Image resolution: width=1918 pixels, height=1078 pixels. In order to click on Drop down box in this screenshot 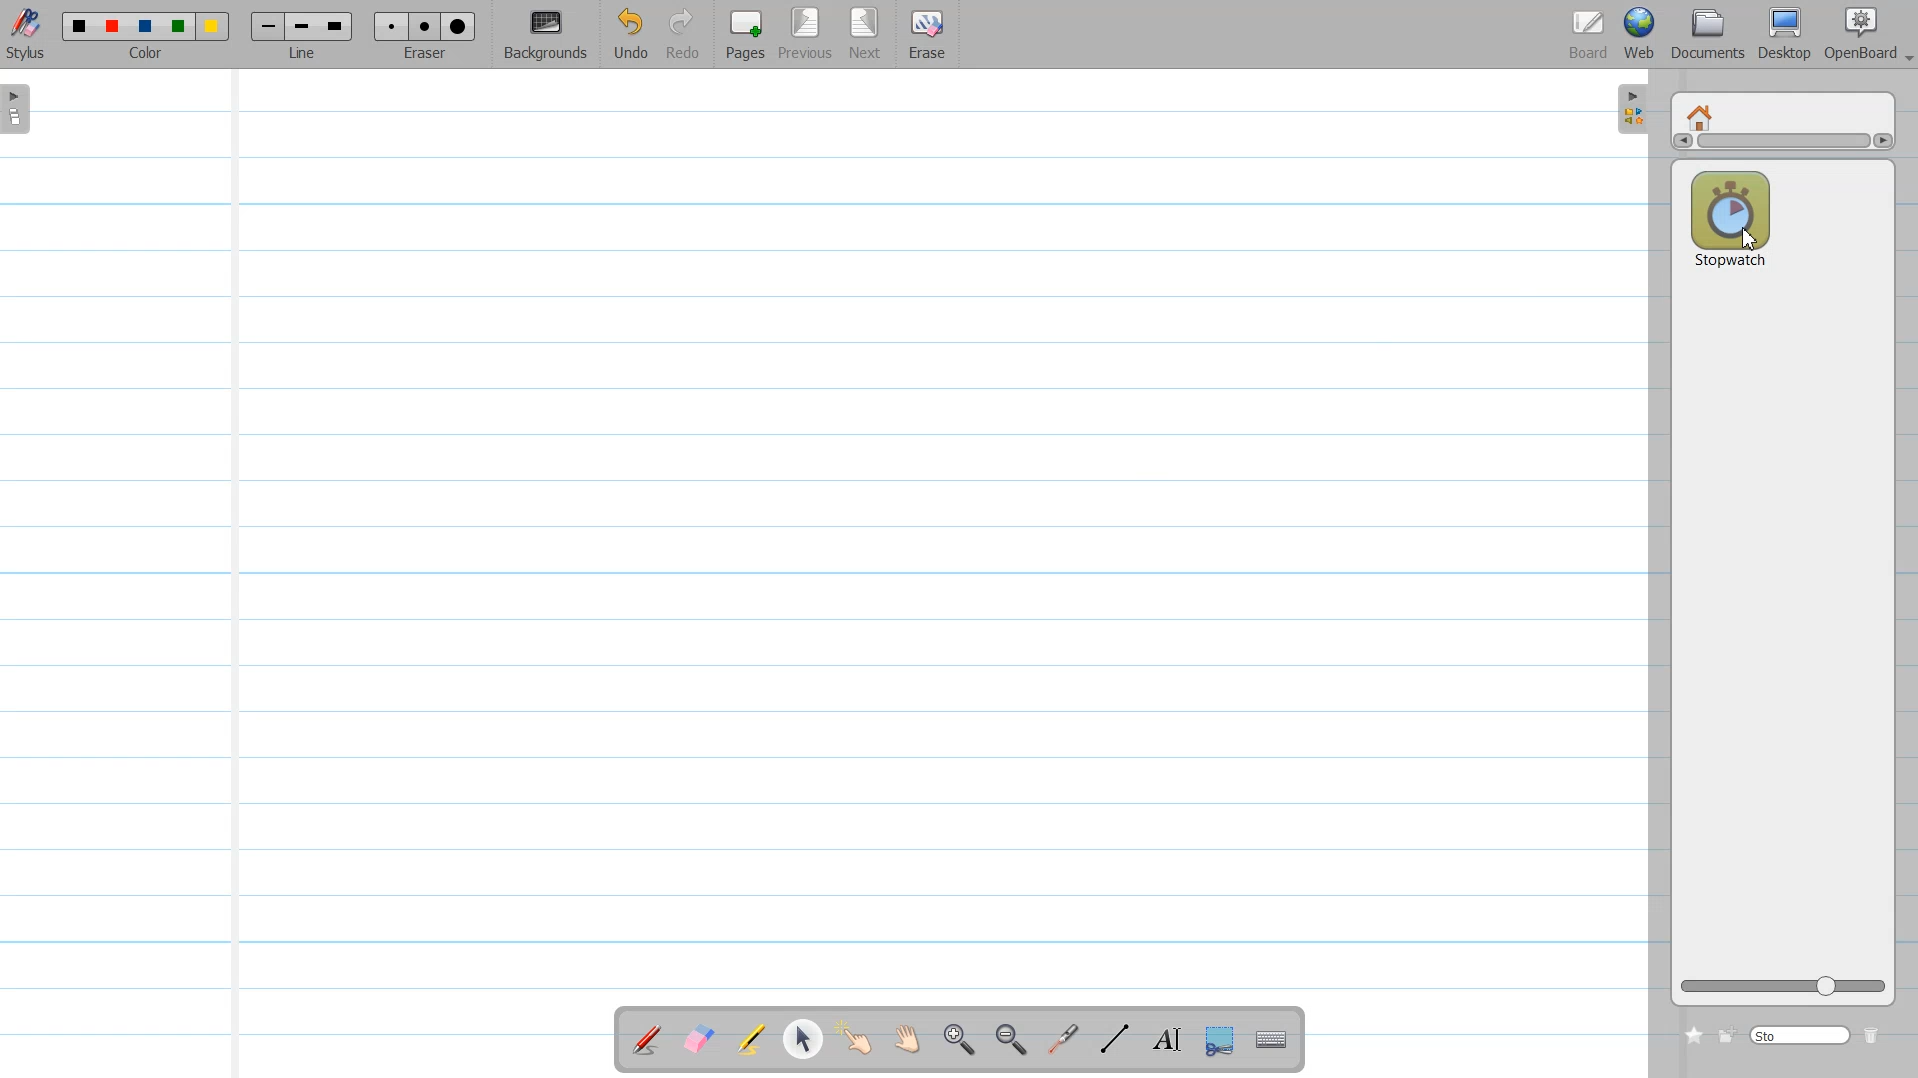, I will do `click(1906, 52)`.